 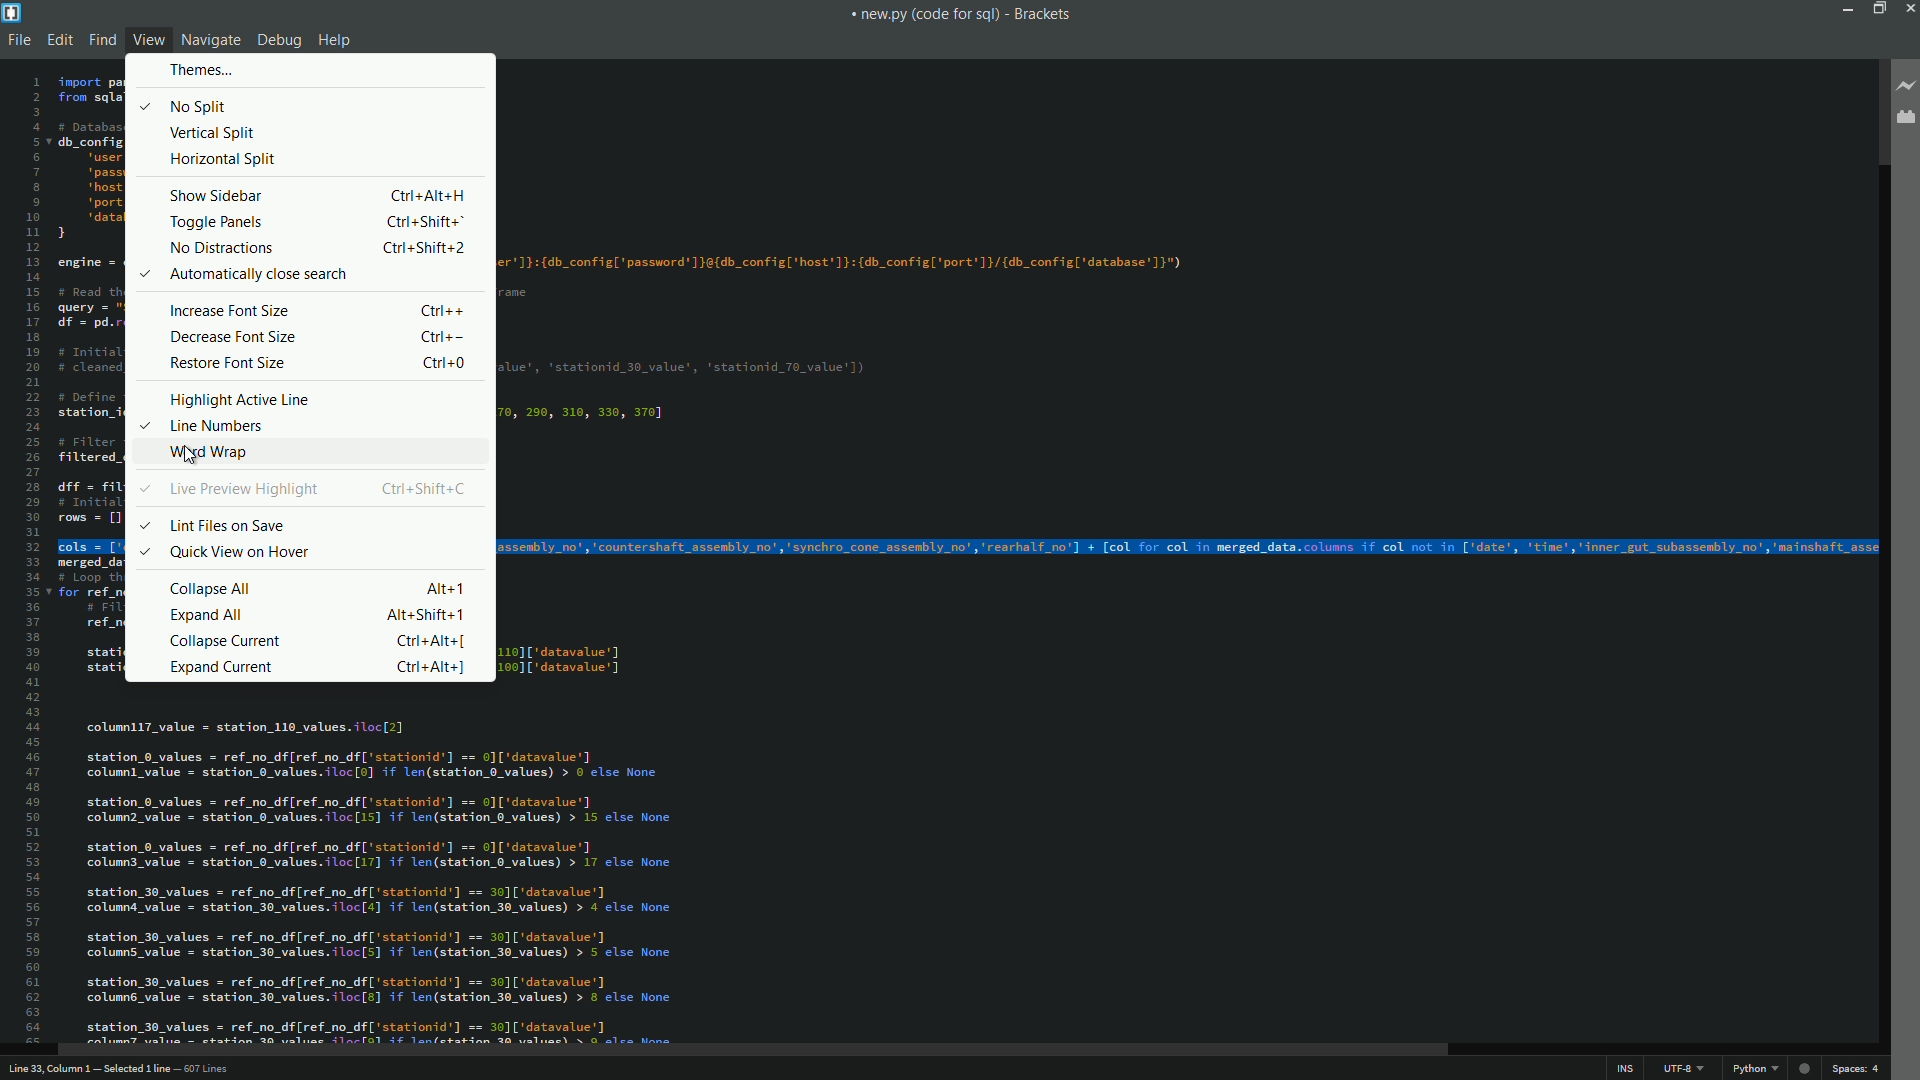 I want to click on increase font size, so click(x=232, y=310).